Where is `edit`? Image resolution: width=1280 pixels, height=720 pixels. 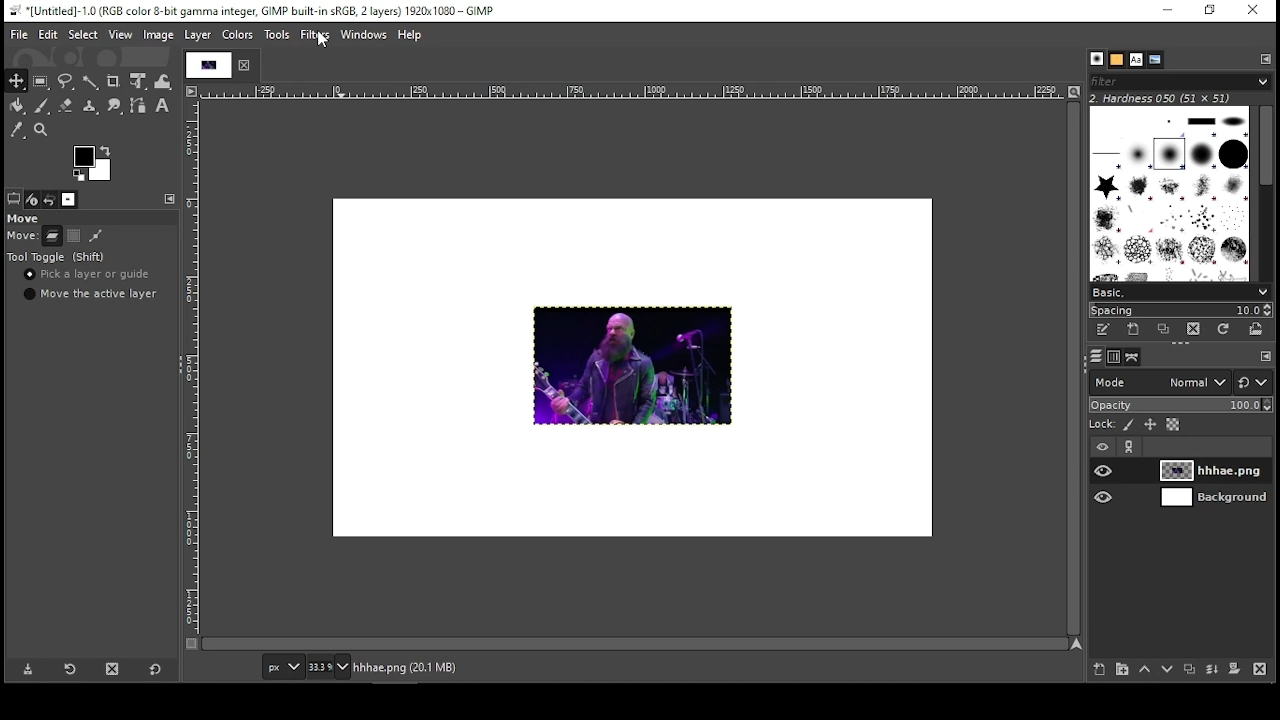 edit is located at coordinates (48, 34).